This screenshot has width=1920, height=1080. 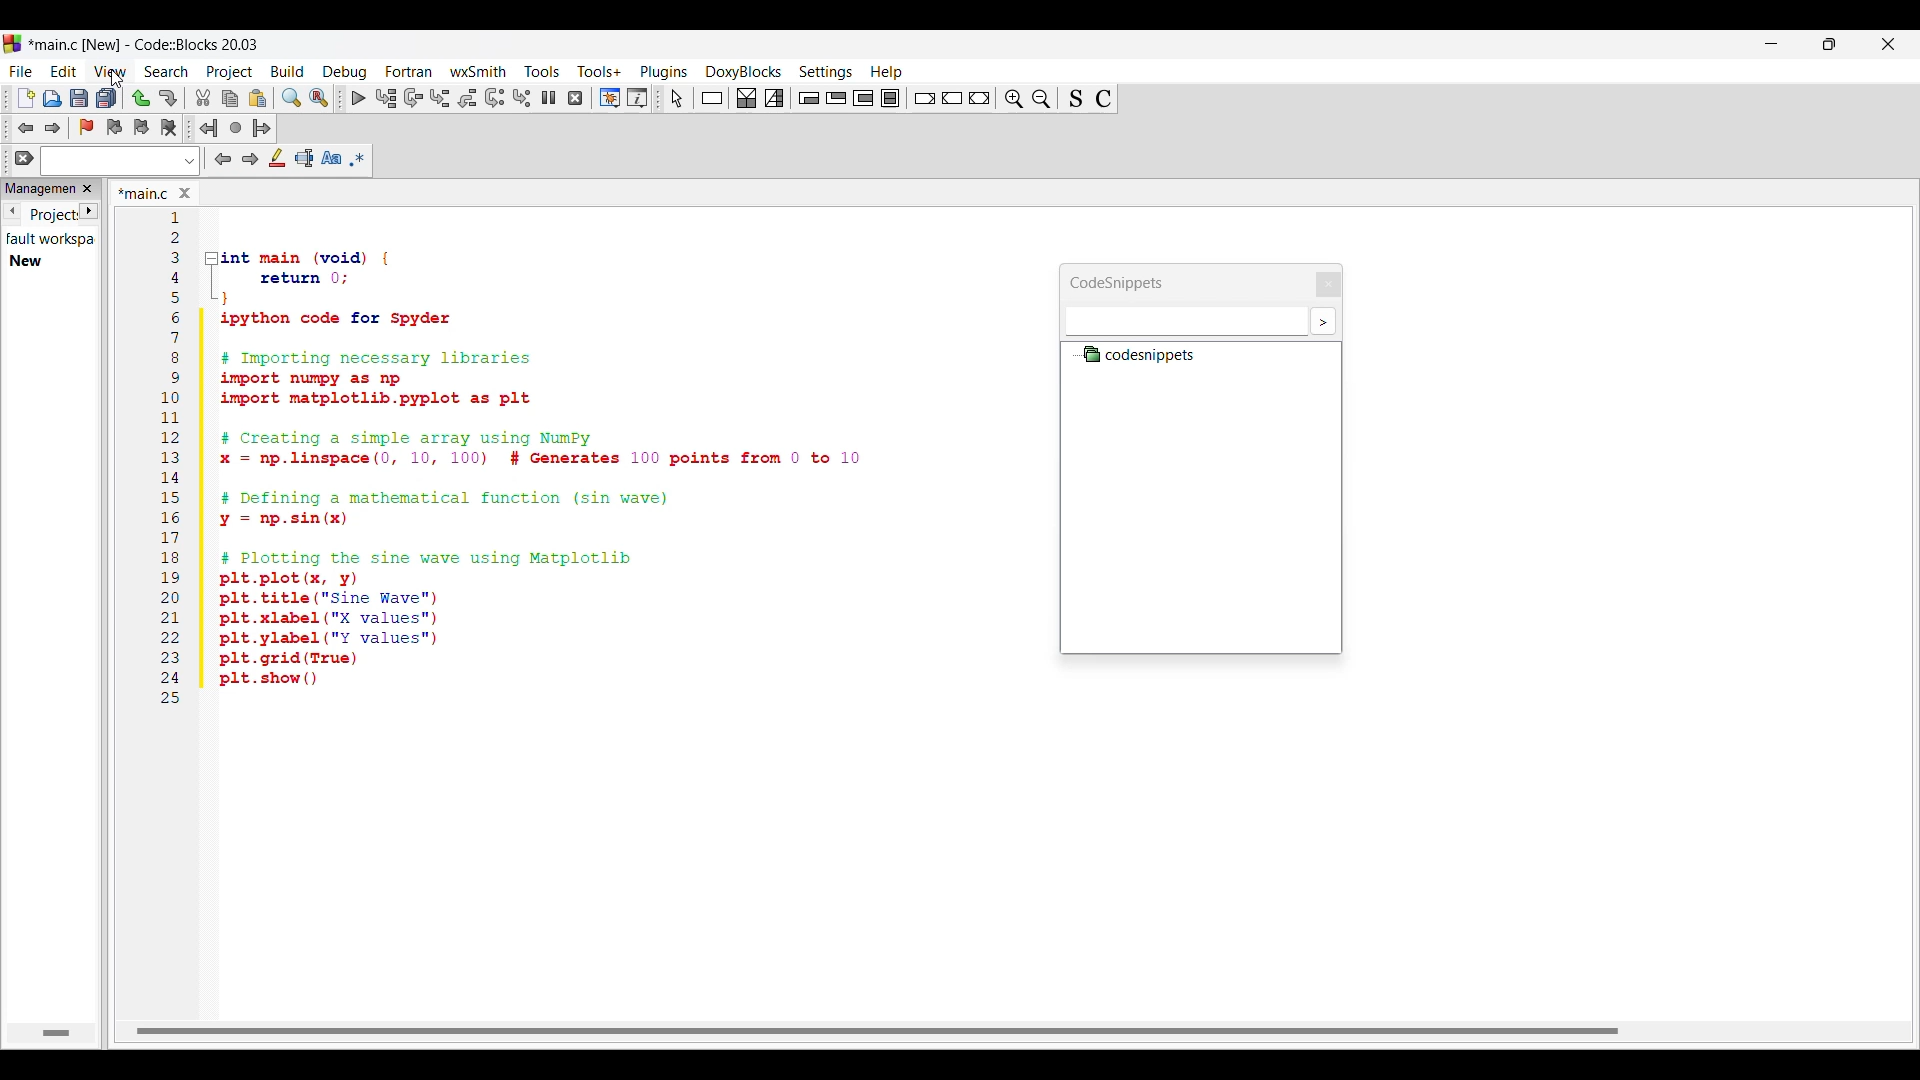 I want to click on cursor, so click(x=114, y=84).